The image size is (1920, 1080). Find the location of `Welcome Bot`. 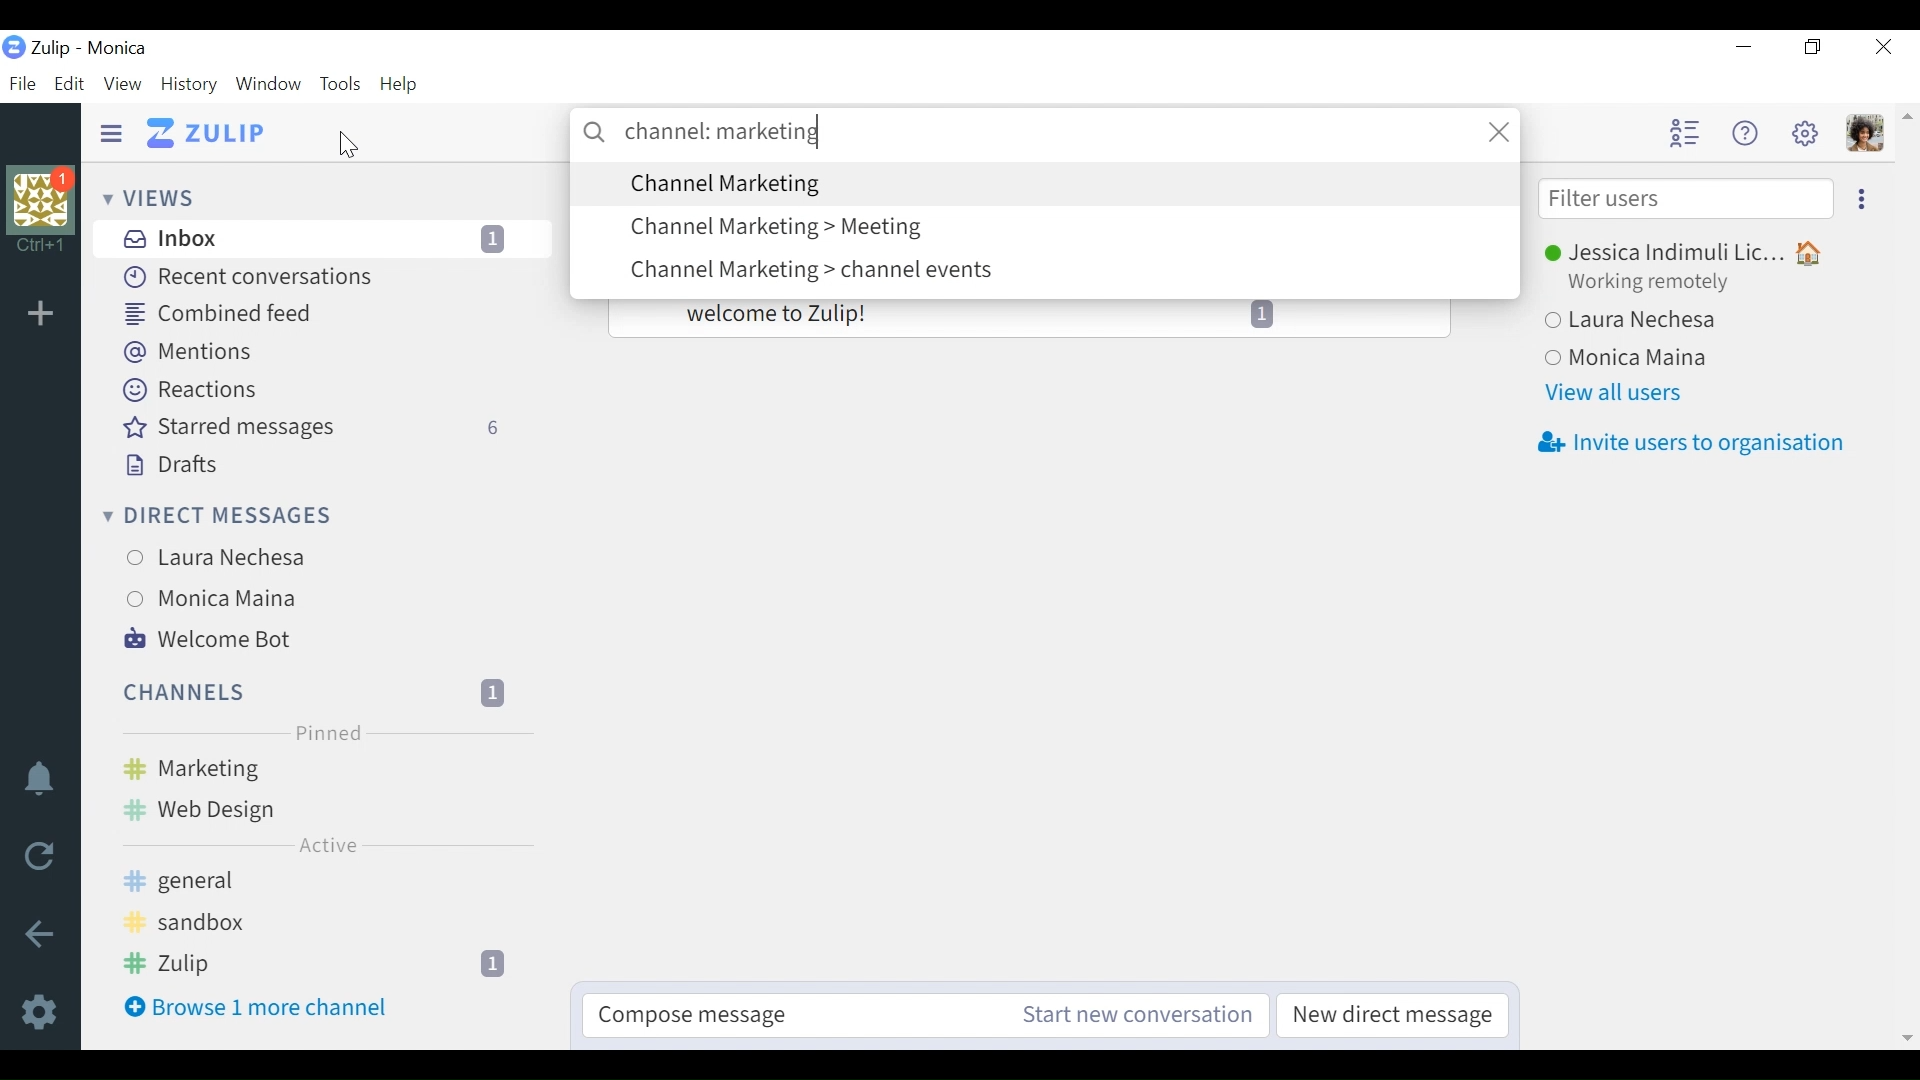

Welcome Bot is located at coordinates (206, 640).